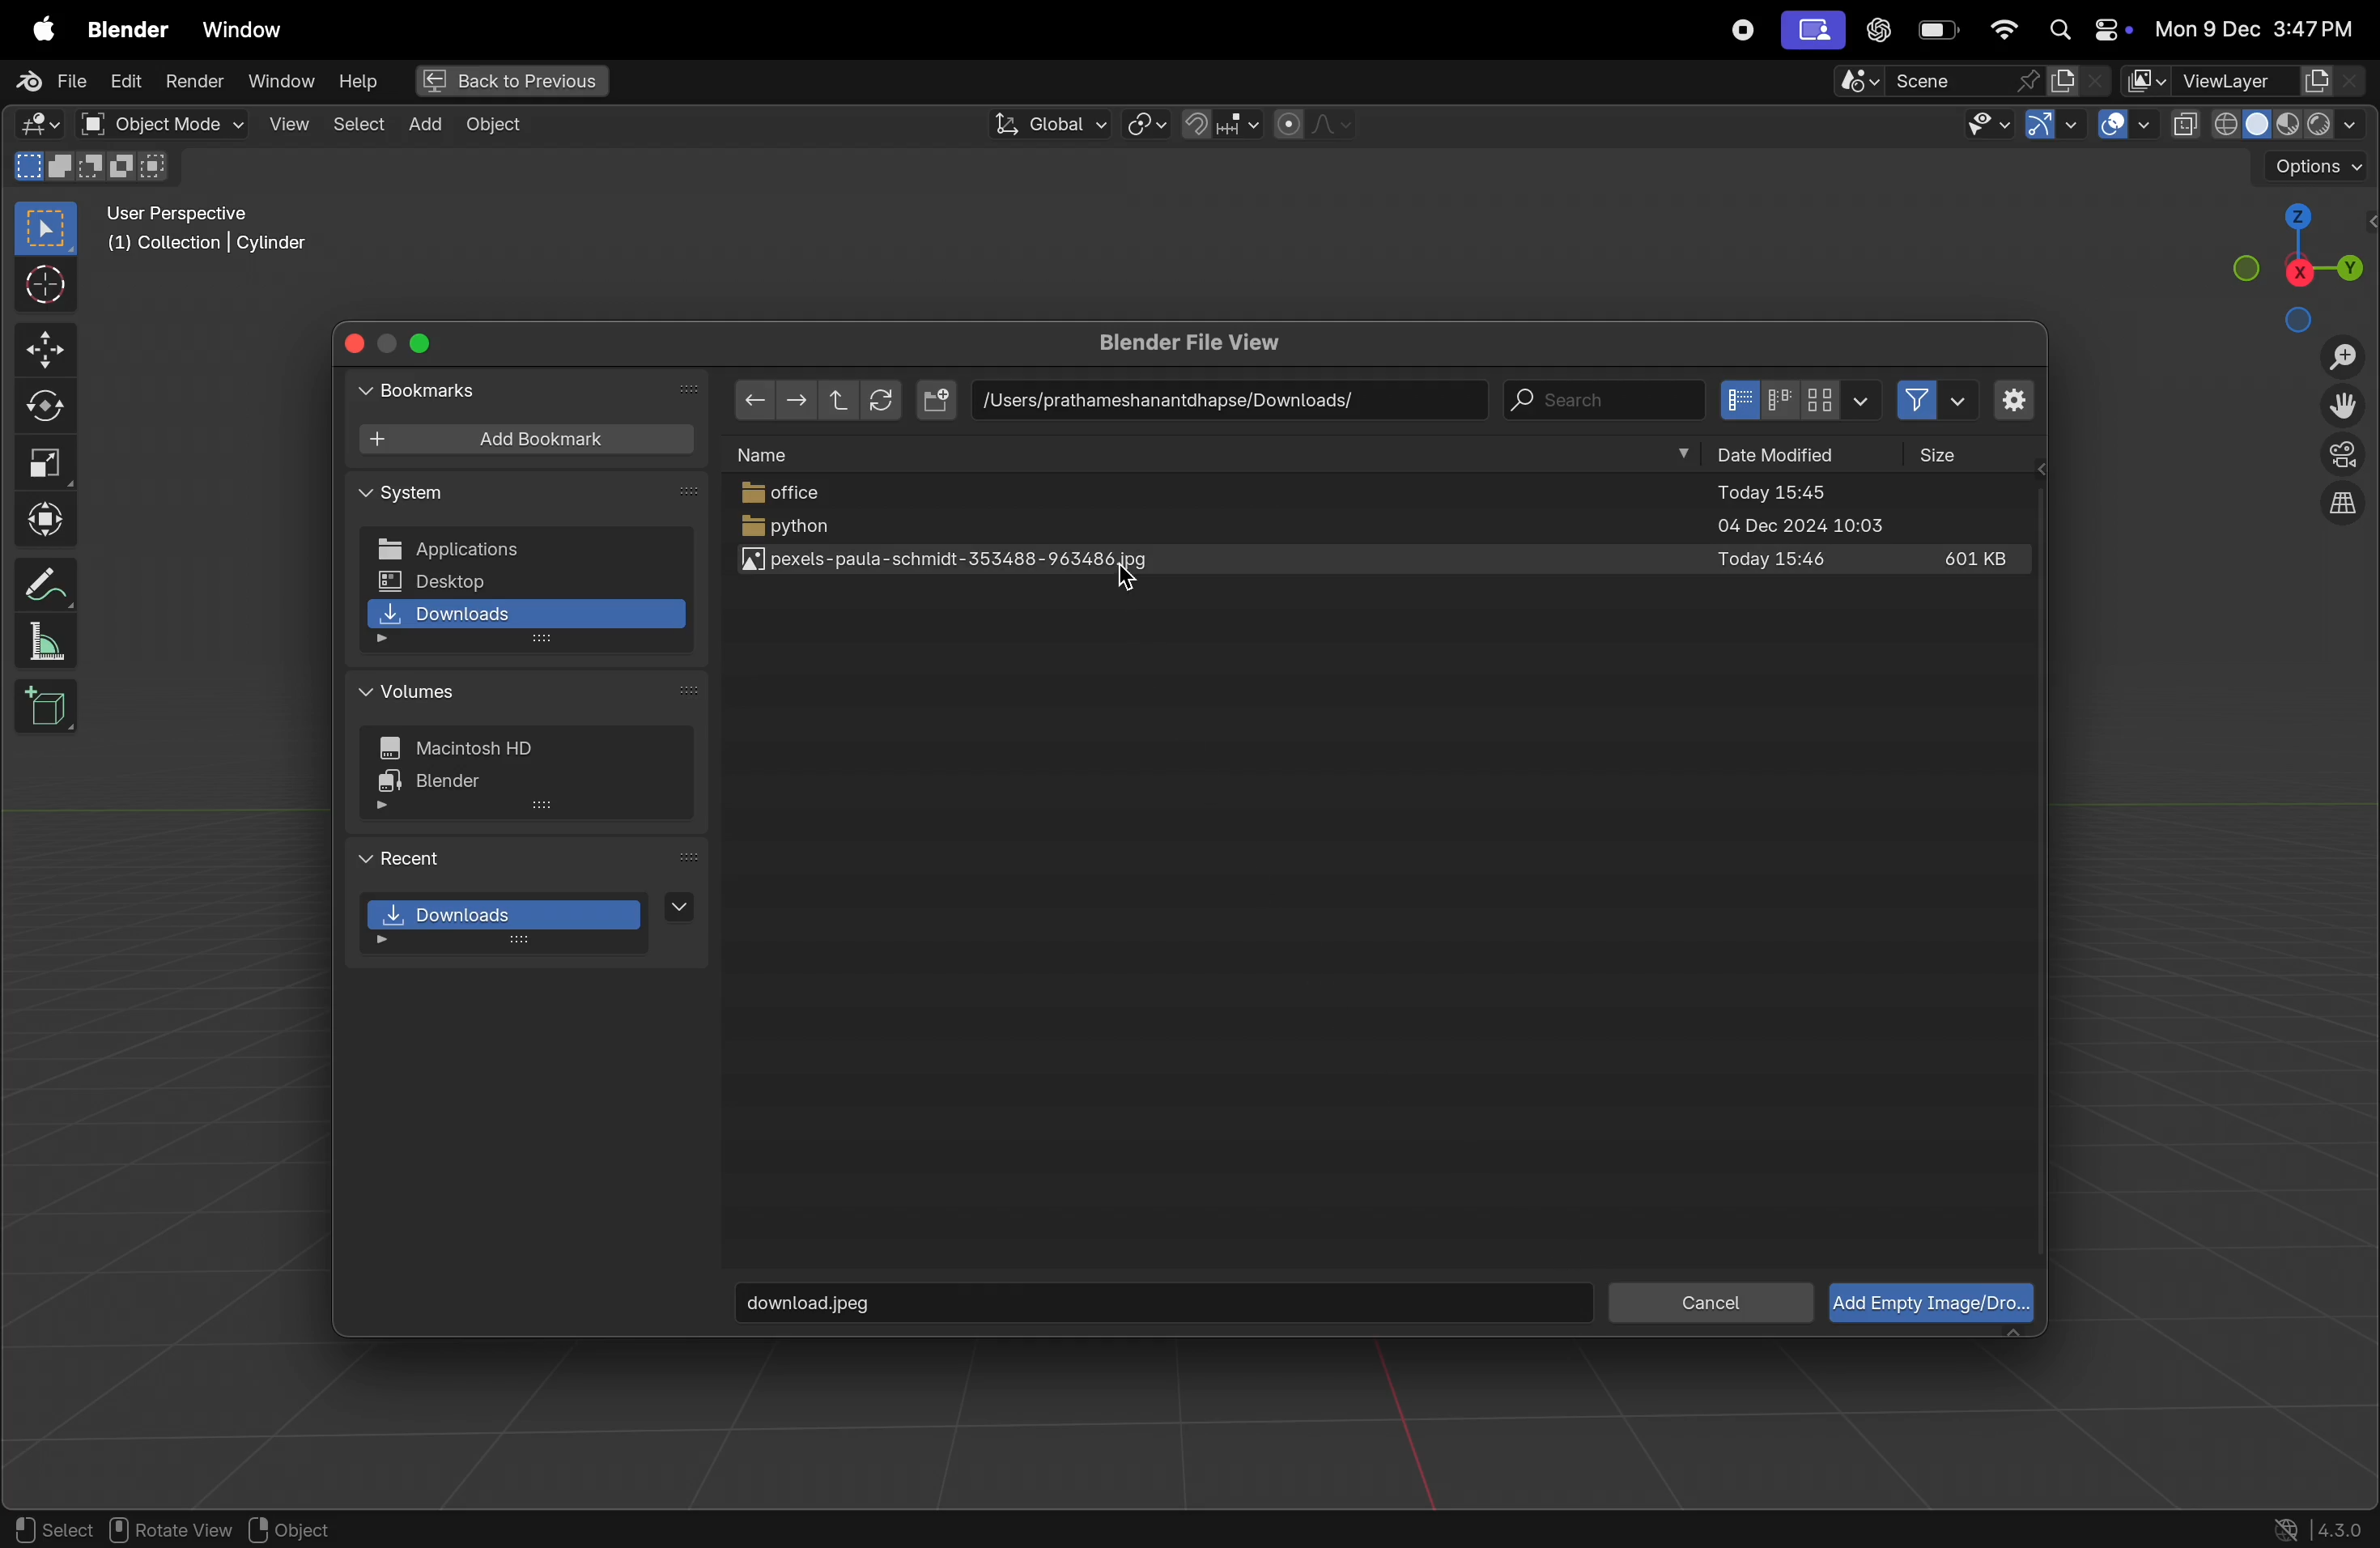 The height and width of the screenshot is (1548, 2380). What do you see at coordinates (459, 786) in the screenshot?
I see `blender` at bounding box center [459, 786].